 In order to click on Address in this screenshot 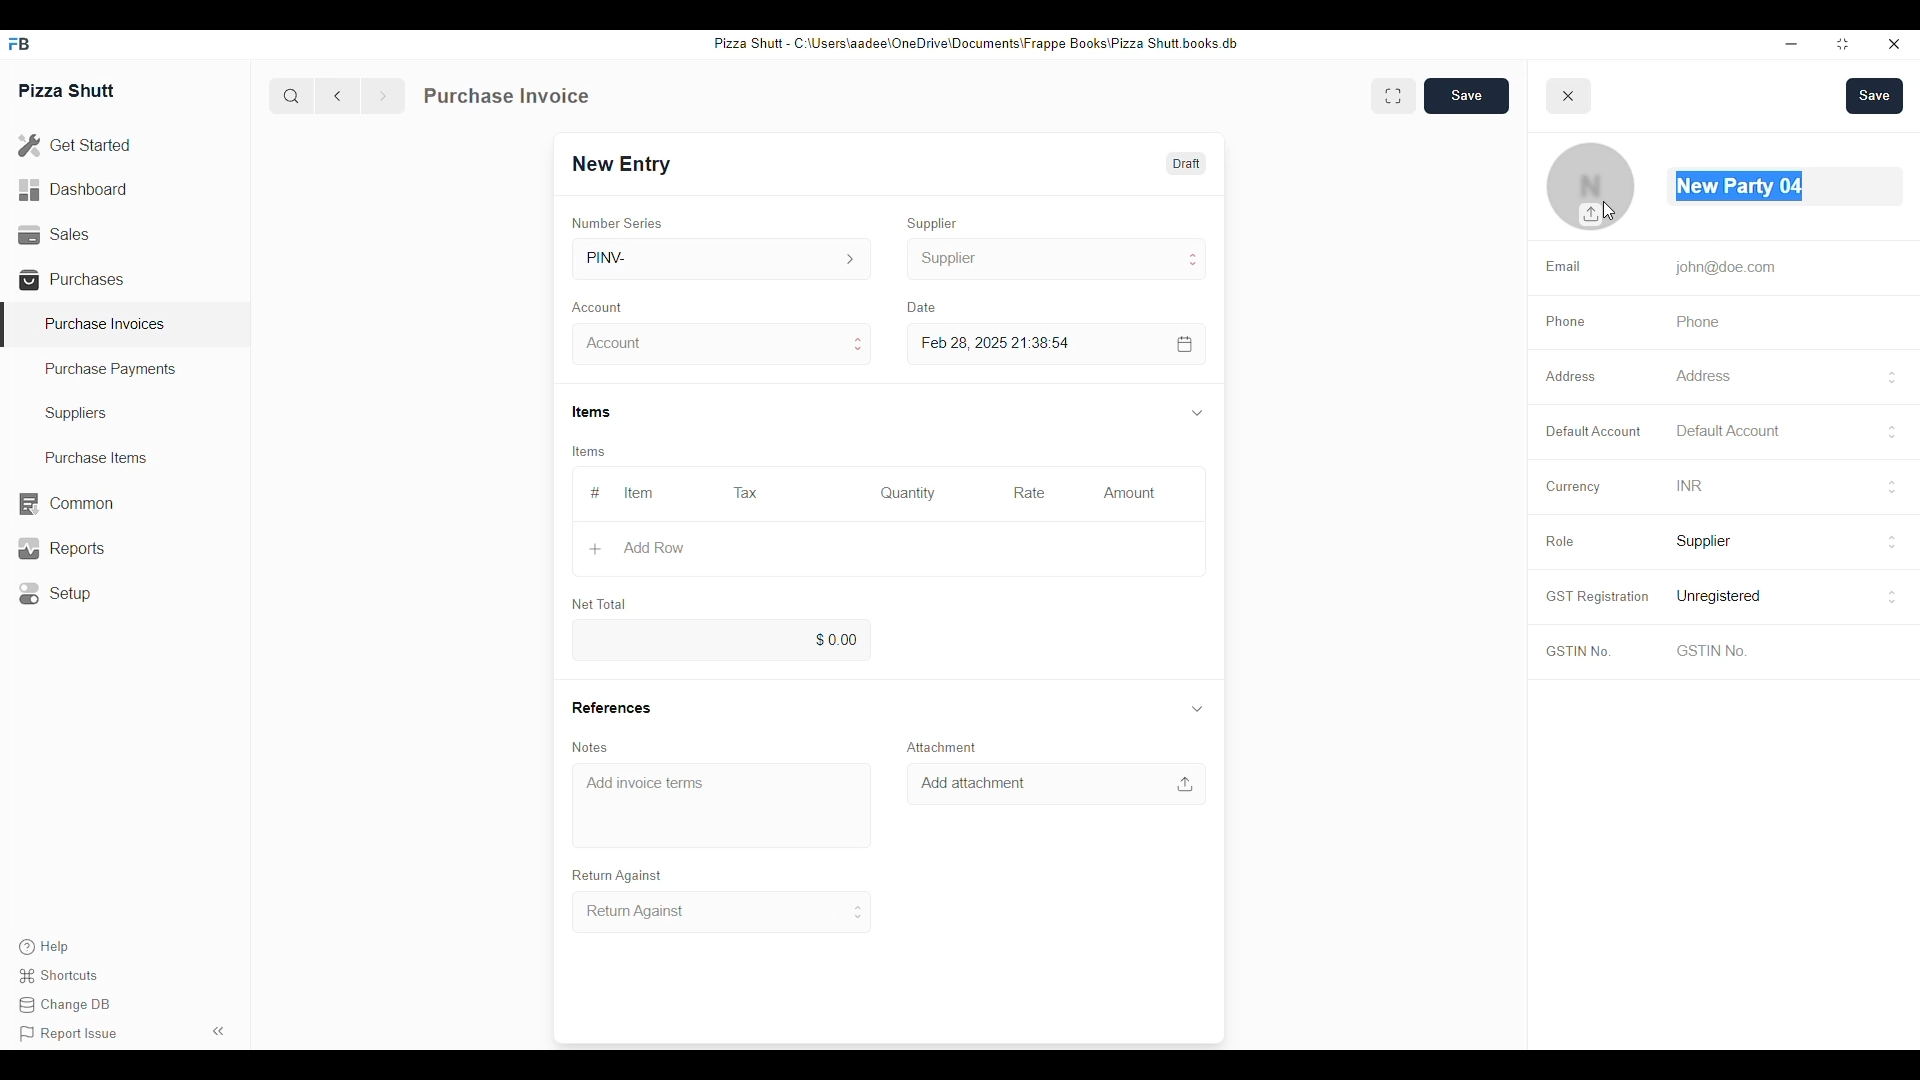, I will do `click(1701, 375)`.